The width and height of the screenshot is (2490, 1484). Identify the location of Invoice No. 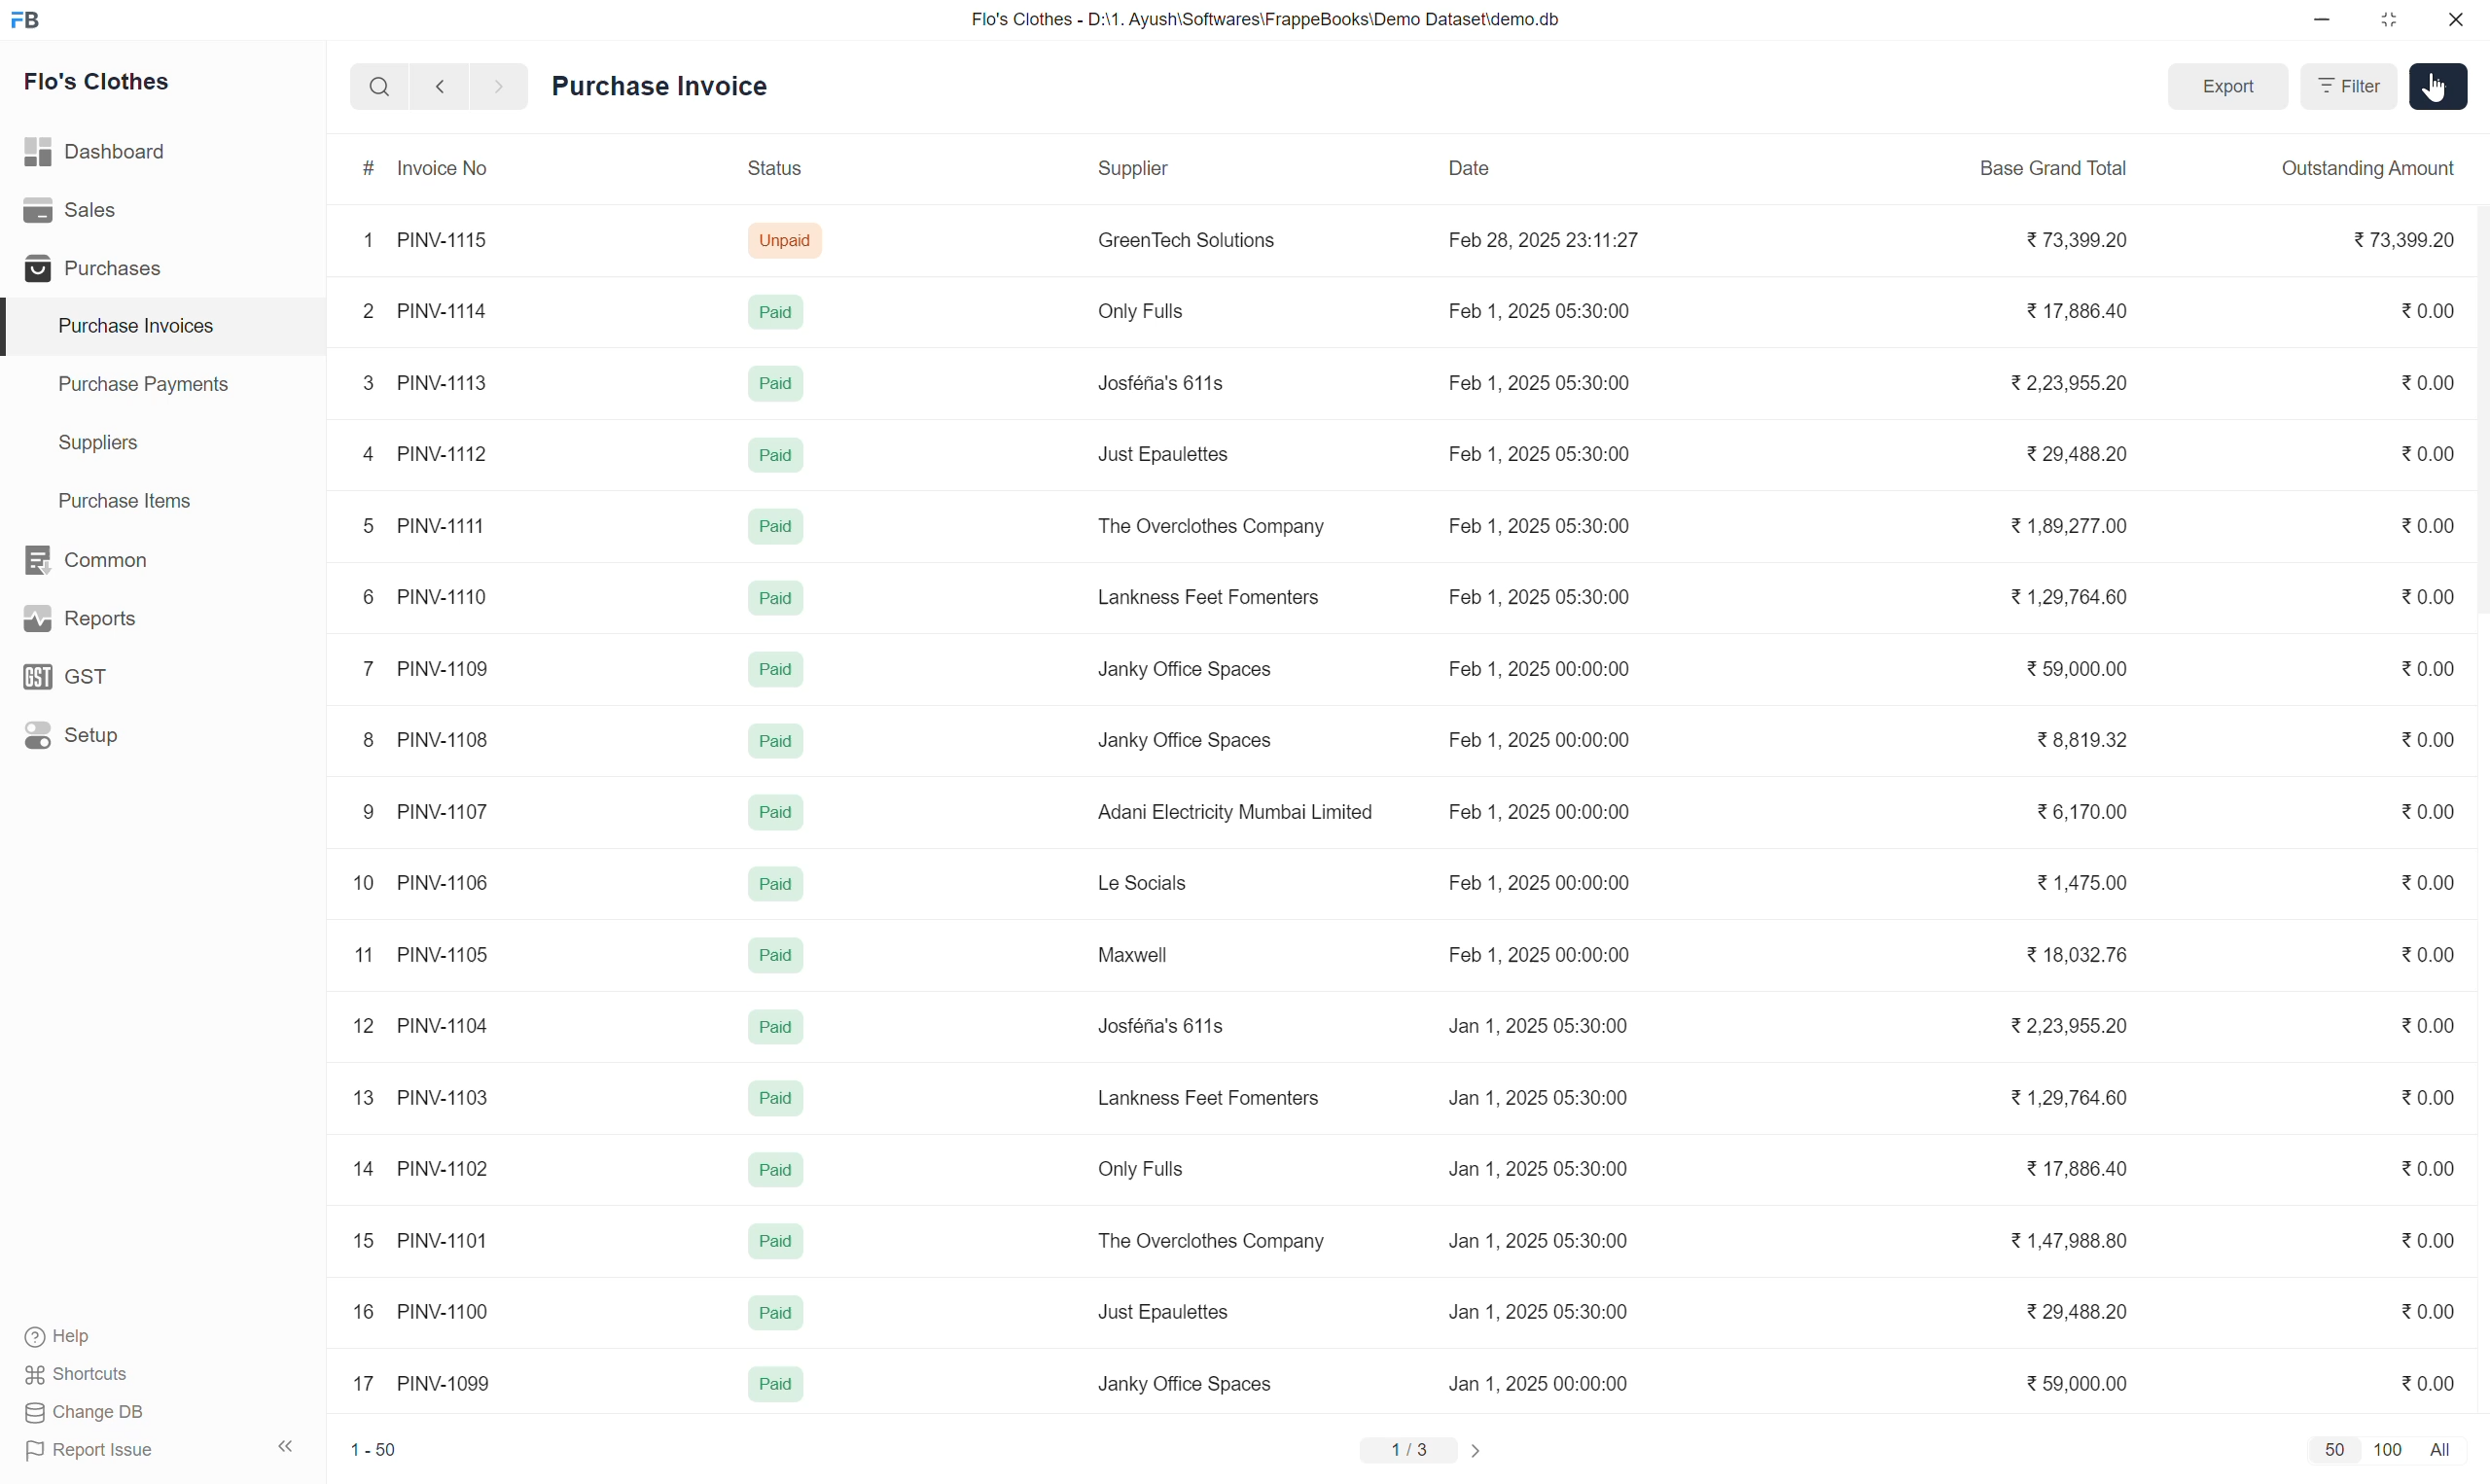
(448, 170).